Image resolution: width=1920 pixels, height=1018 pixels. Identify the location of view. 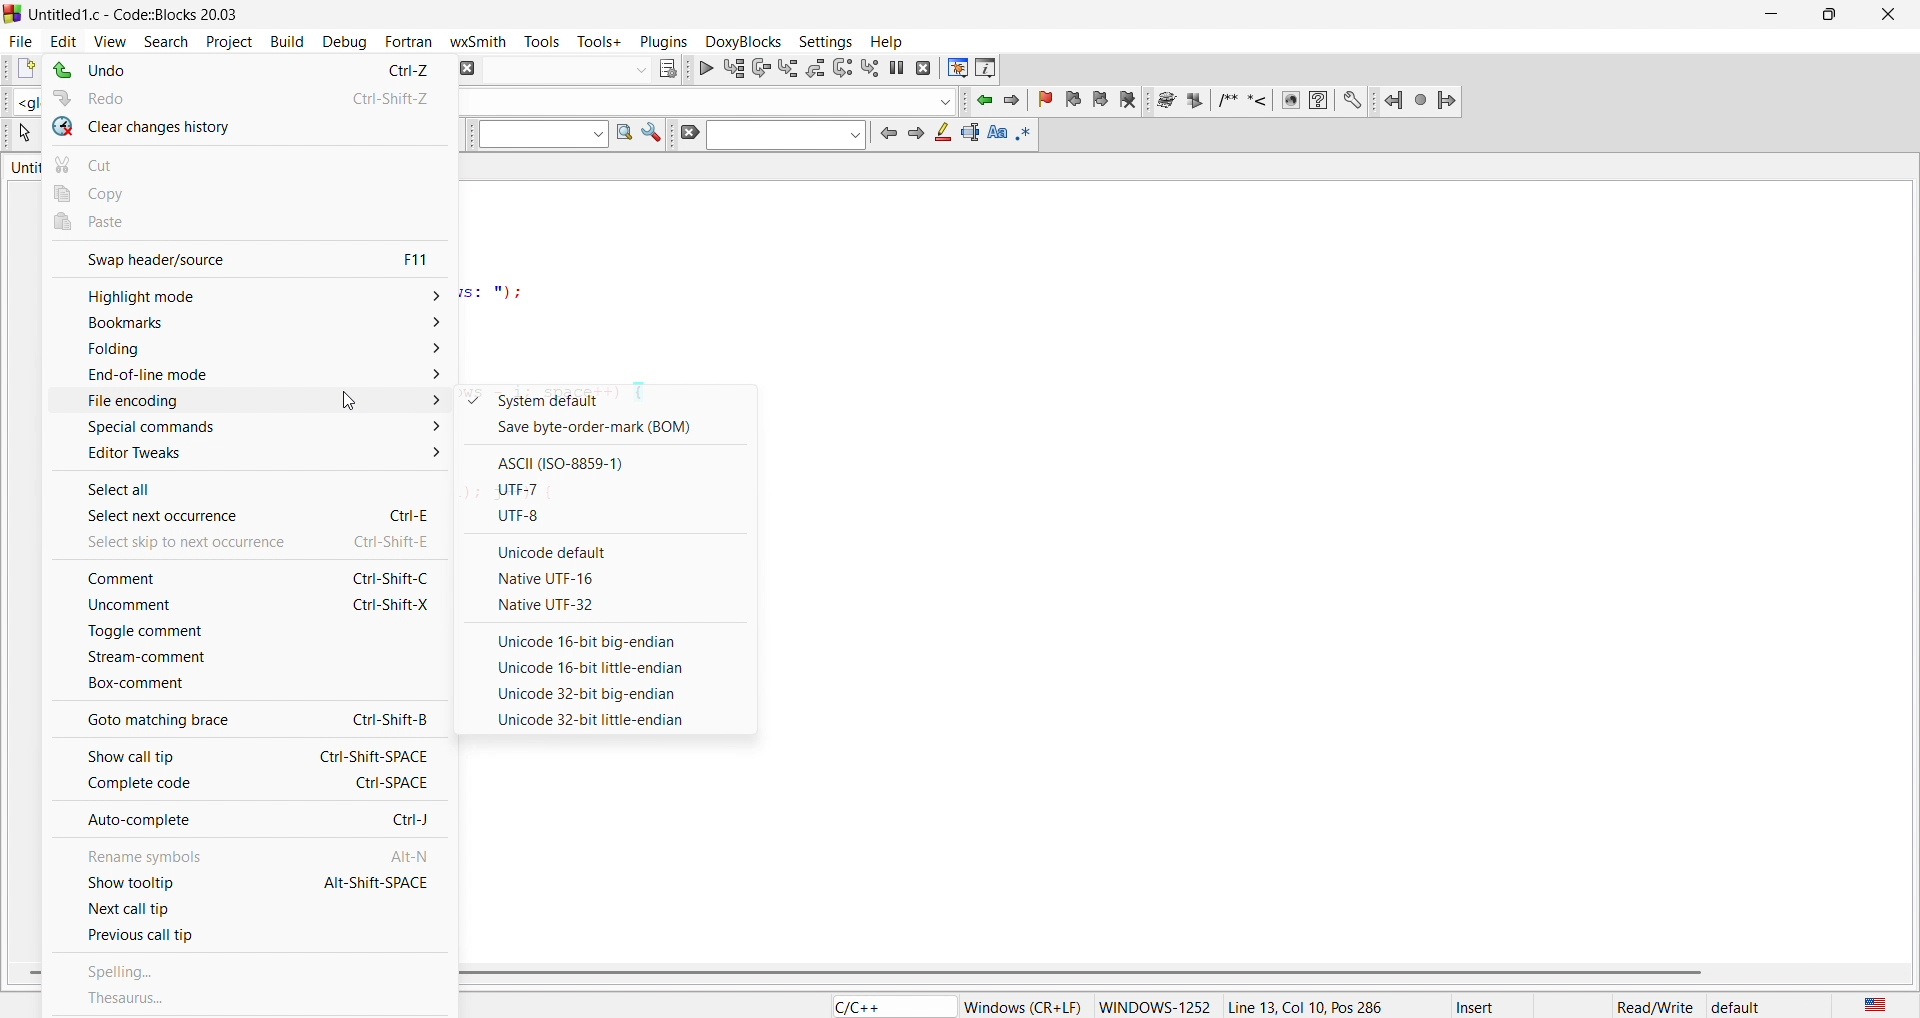
(112, 42).